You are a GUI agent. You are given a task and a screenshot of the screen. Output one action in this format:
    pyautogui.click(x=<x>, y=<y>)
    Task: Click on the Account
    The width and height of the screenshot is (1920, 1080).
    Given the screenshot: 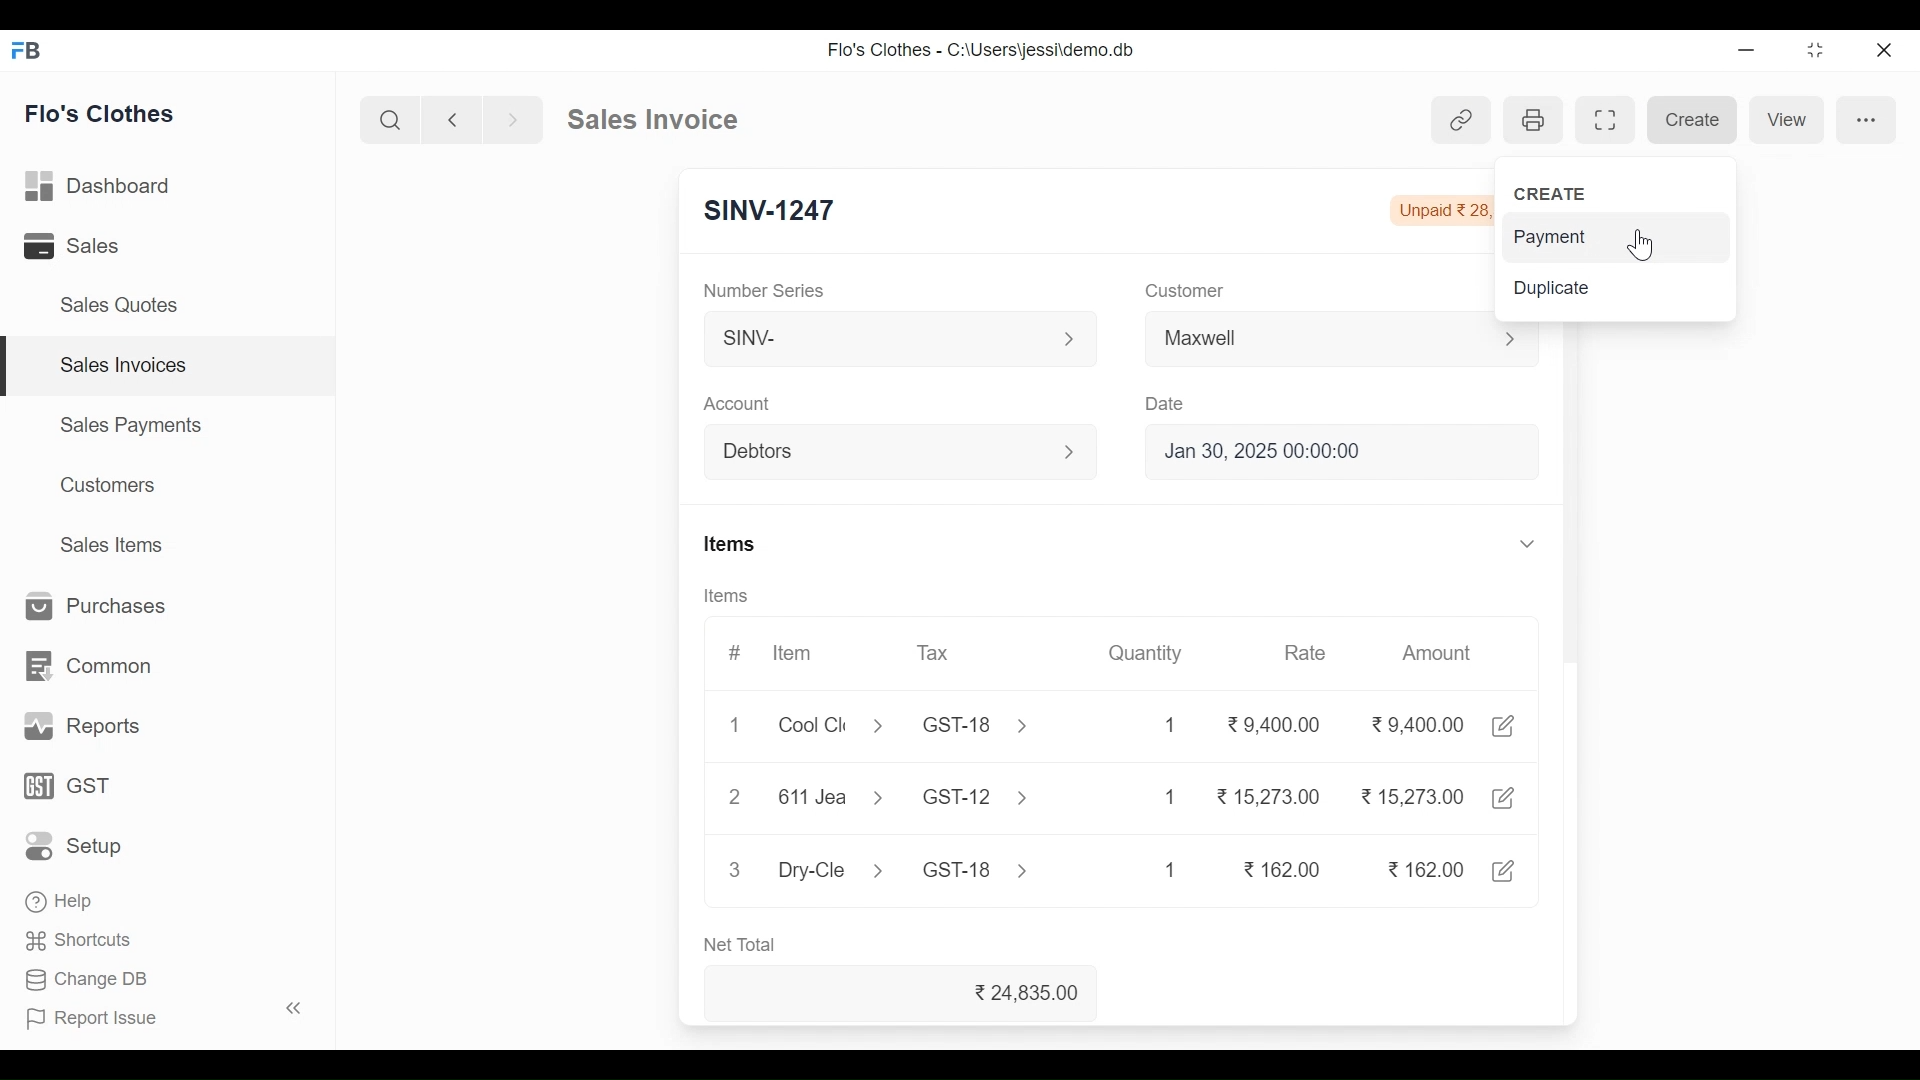 What is the action you would take?
    pyautogui.click(x=740, y=403)
    